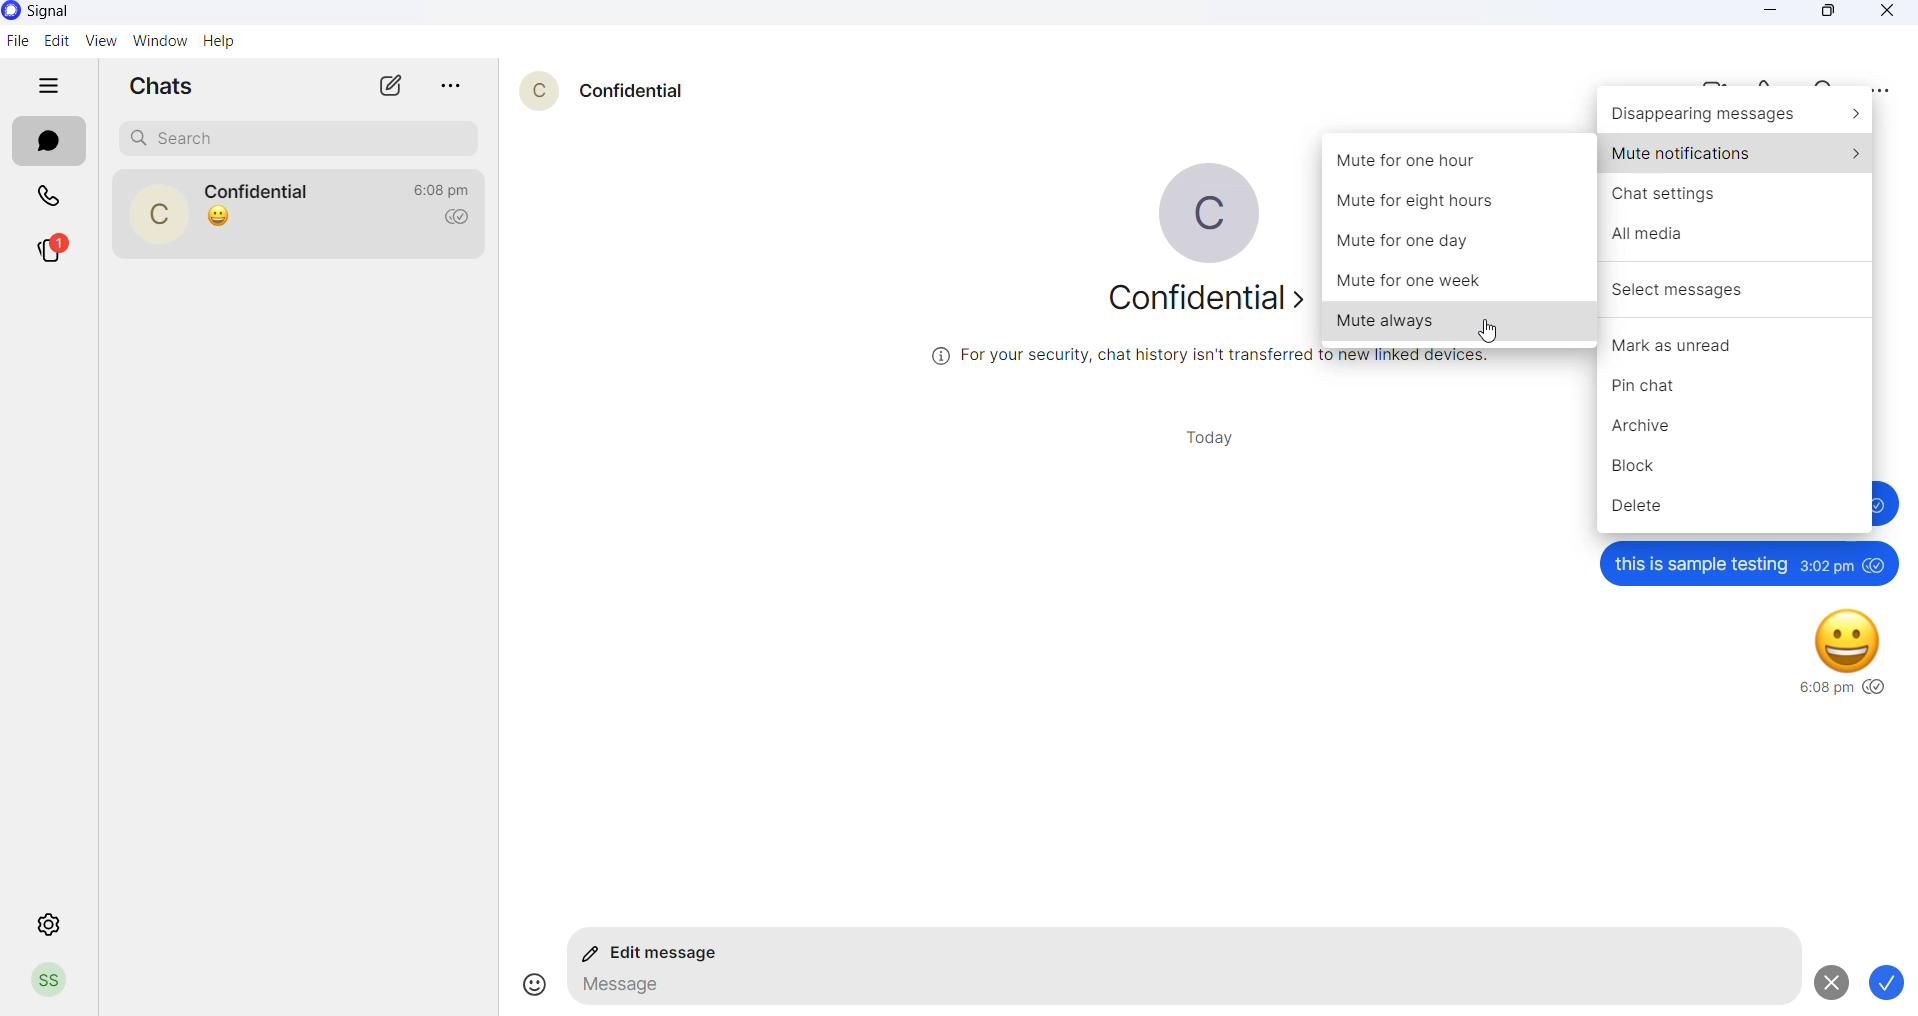  Describe the element at coordinates (632, 89) in the screenshot. I see `contact name` at that location.